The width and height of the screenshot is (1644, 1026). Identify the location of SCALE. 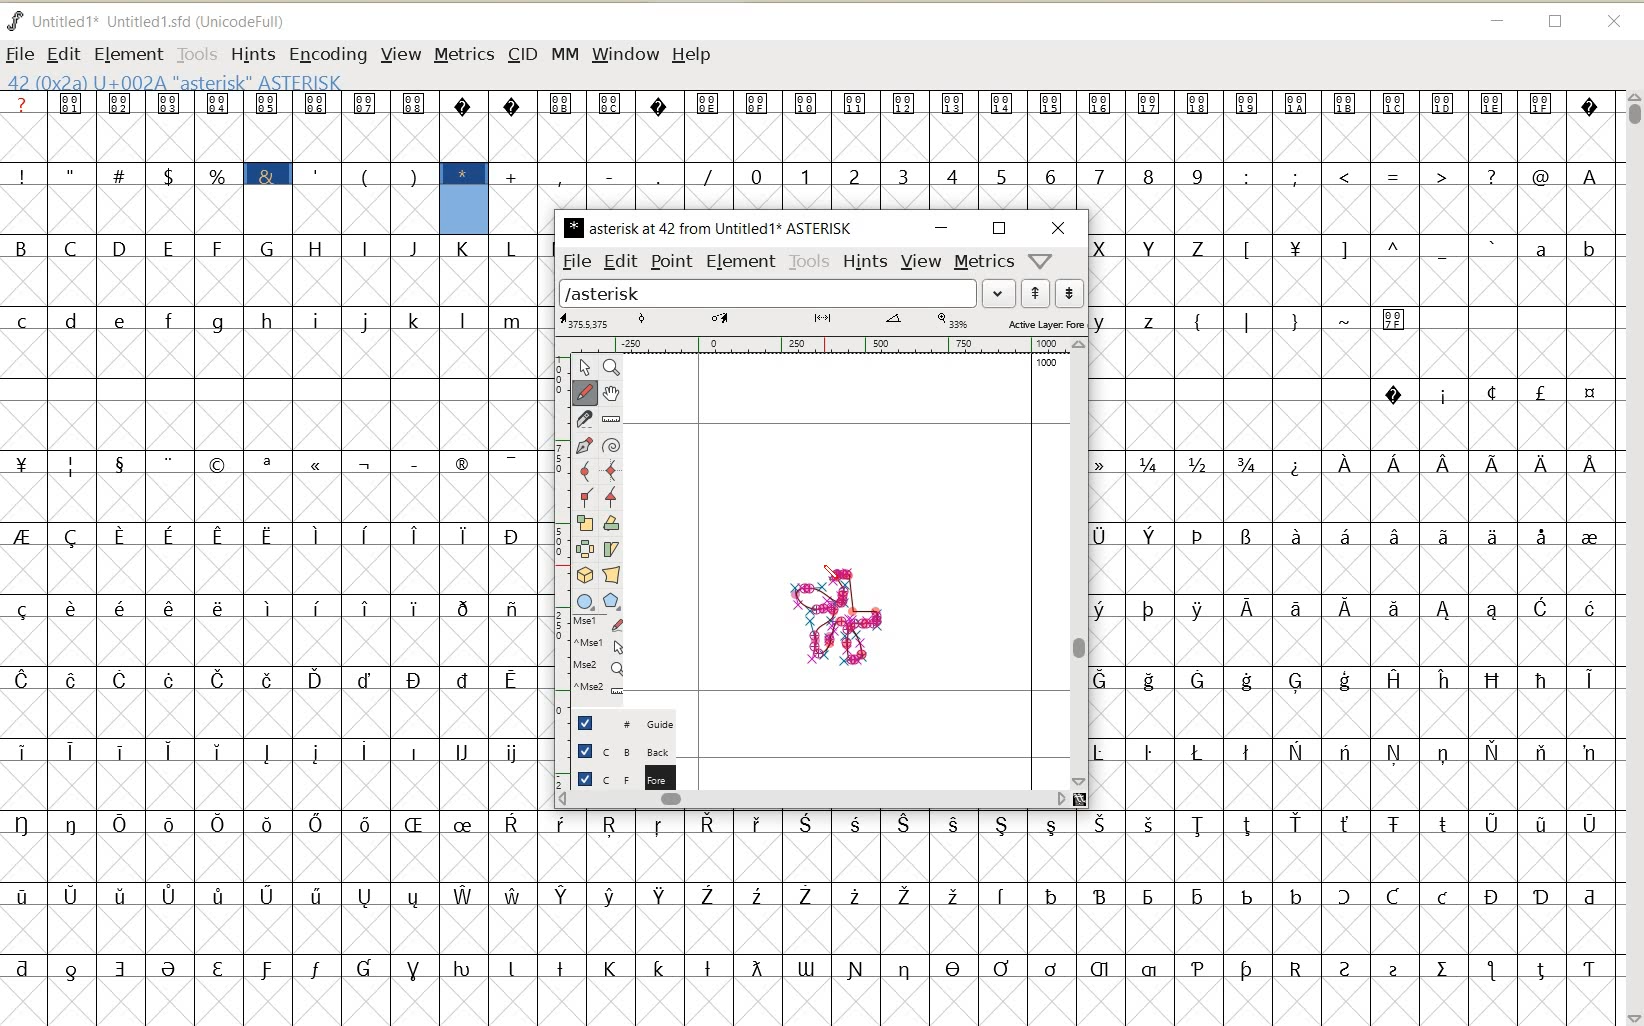
(562, 529).